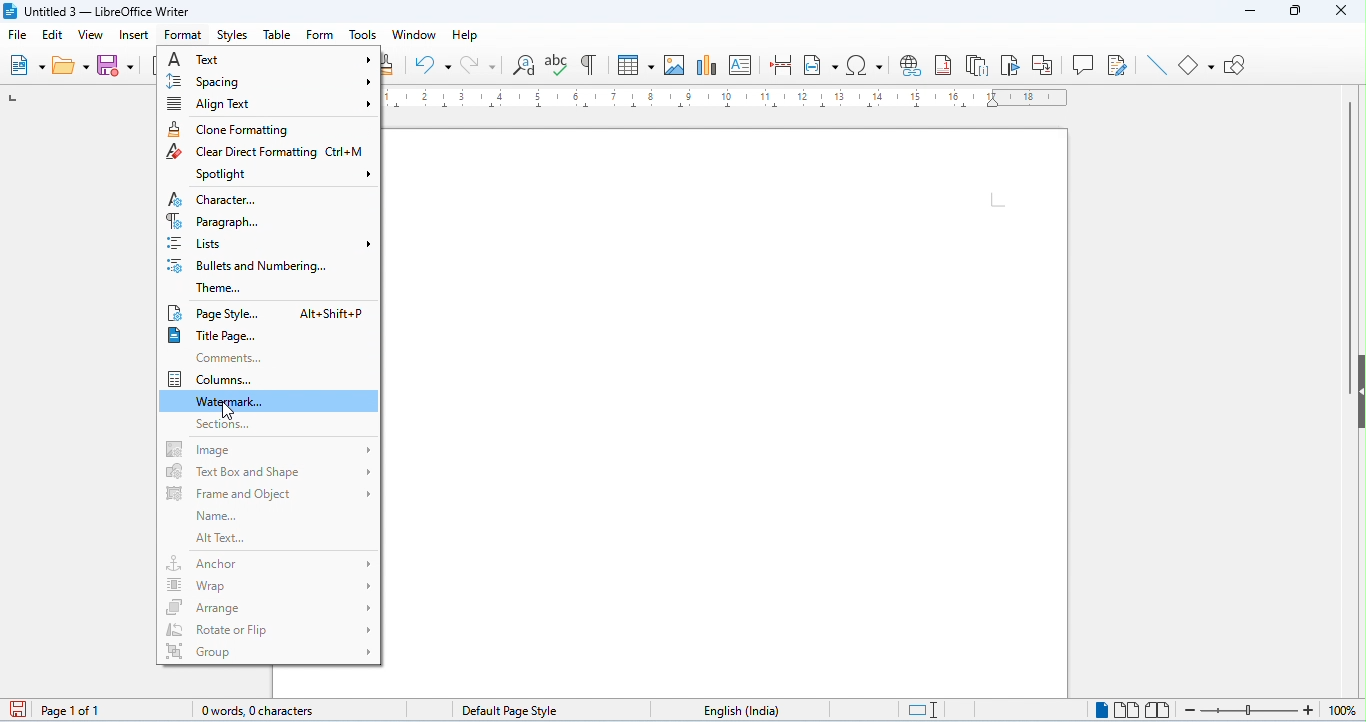 This screenshot has width=1366, height=722. What do you see at coordinates (433, 64) in the screenshot?
I see `undo` at bounding box center [433, 64].